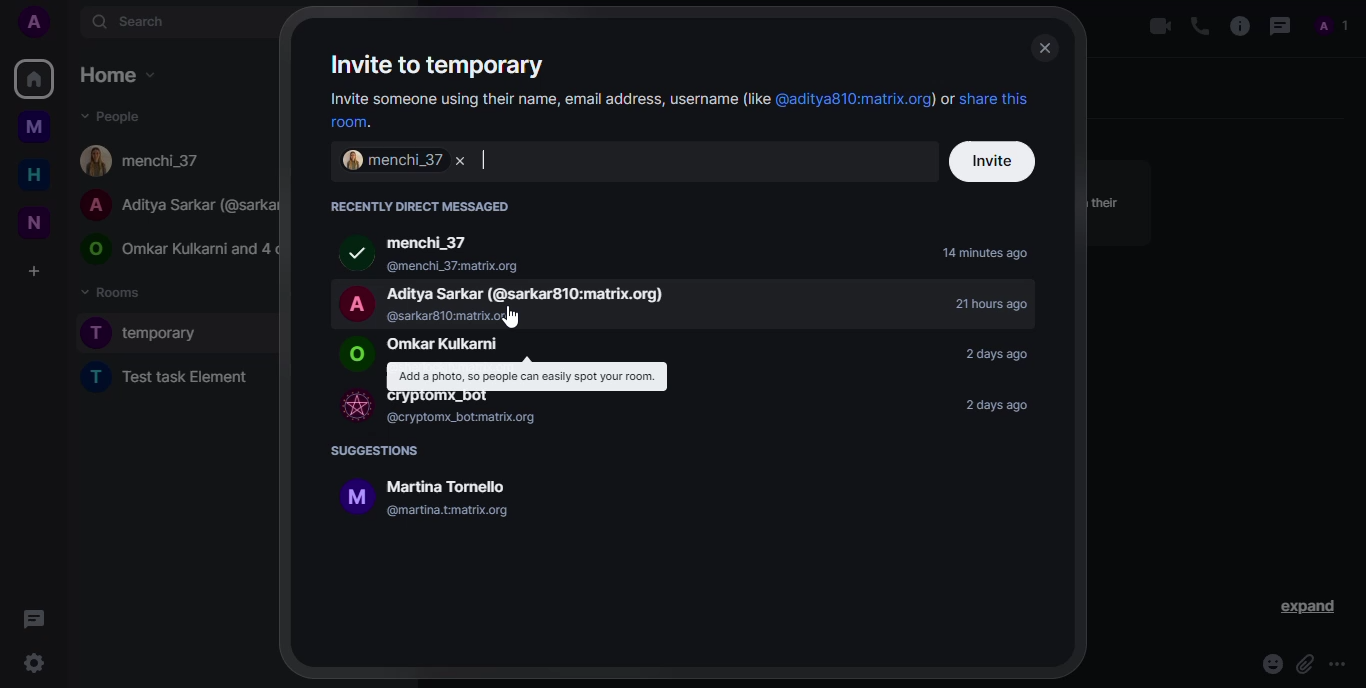  What do you see at coordinates (516, 318) in the screenshot?
I see `cursor` at bounding box center [516, 318].